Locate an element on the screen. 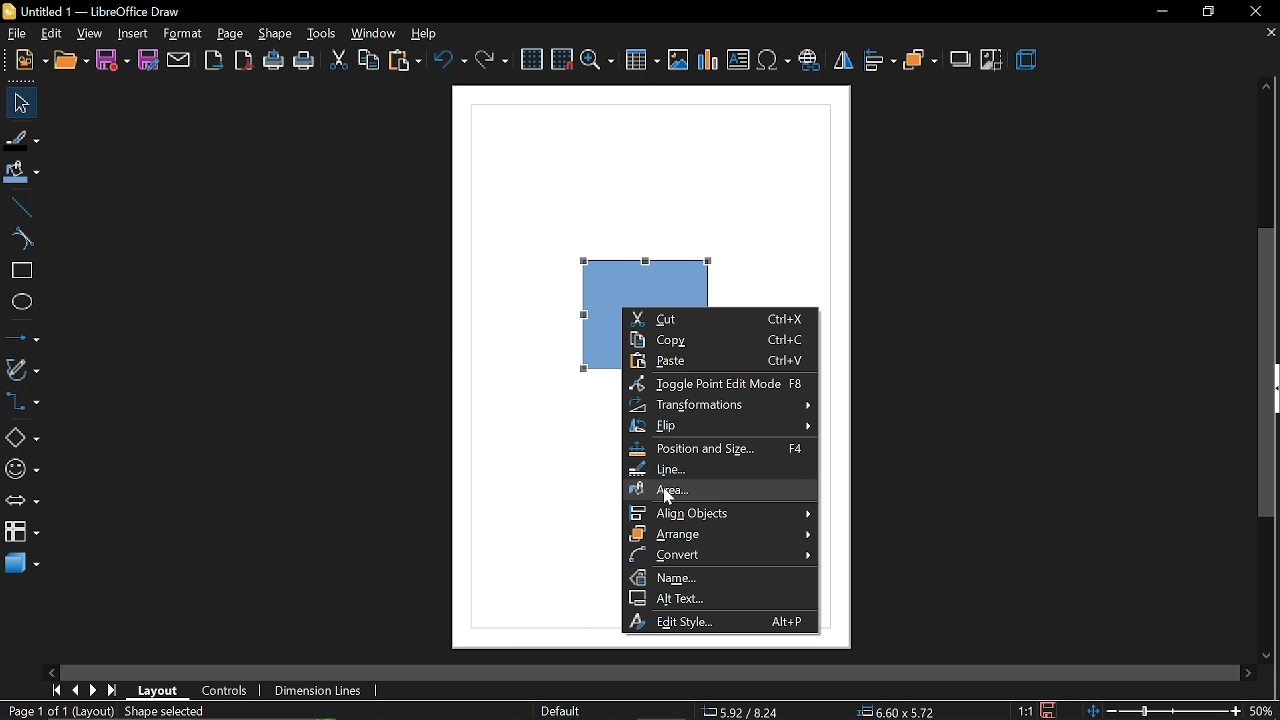 Image resolution: width=1280 pixels, height=720 pixels. current page (Page 1 of 1 (Layout)) is located at coordinates (57, 712).